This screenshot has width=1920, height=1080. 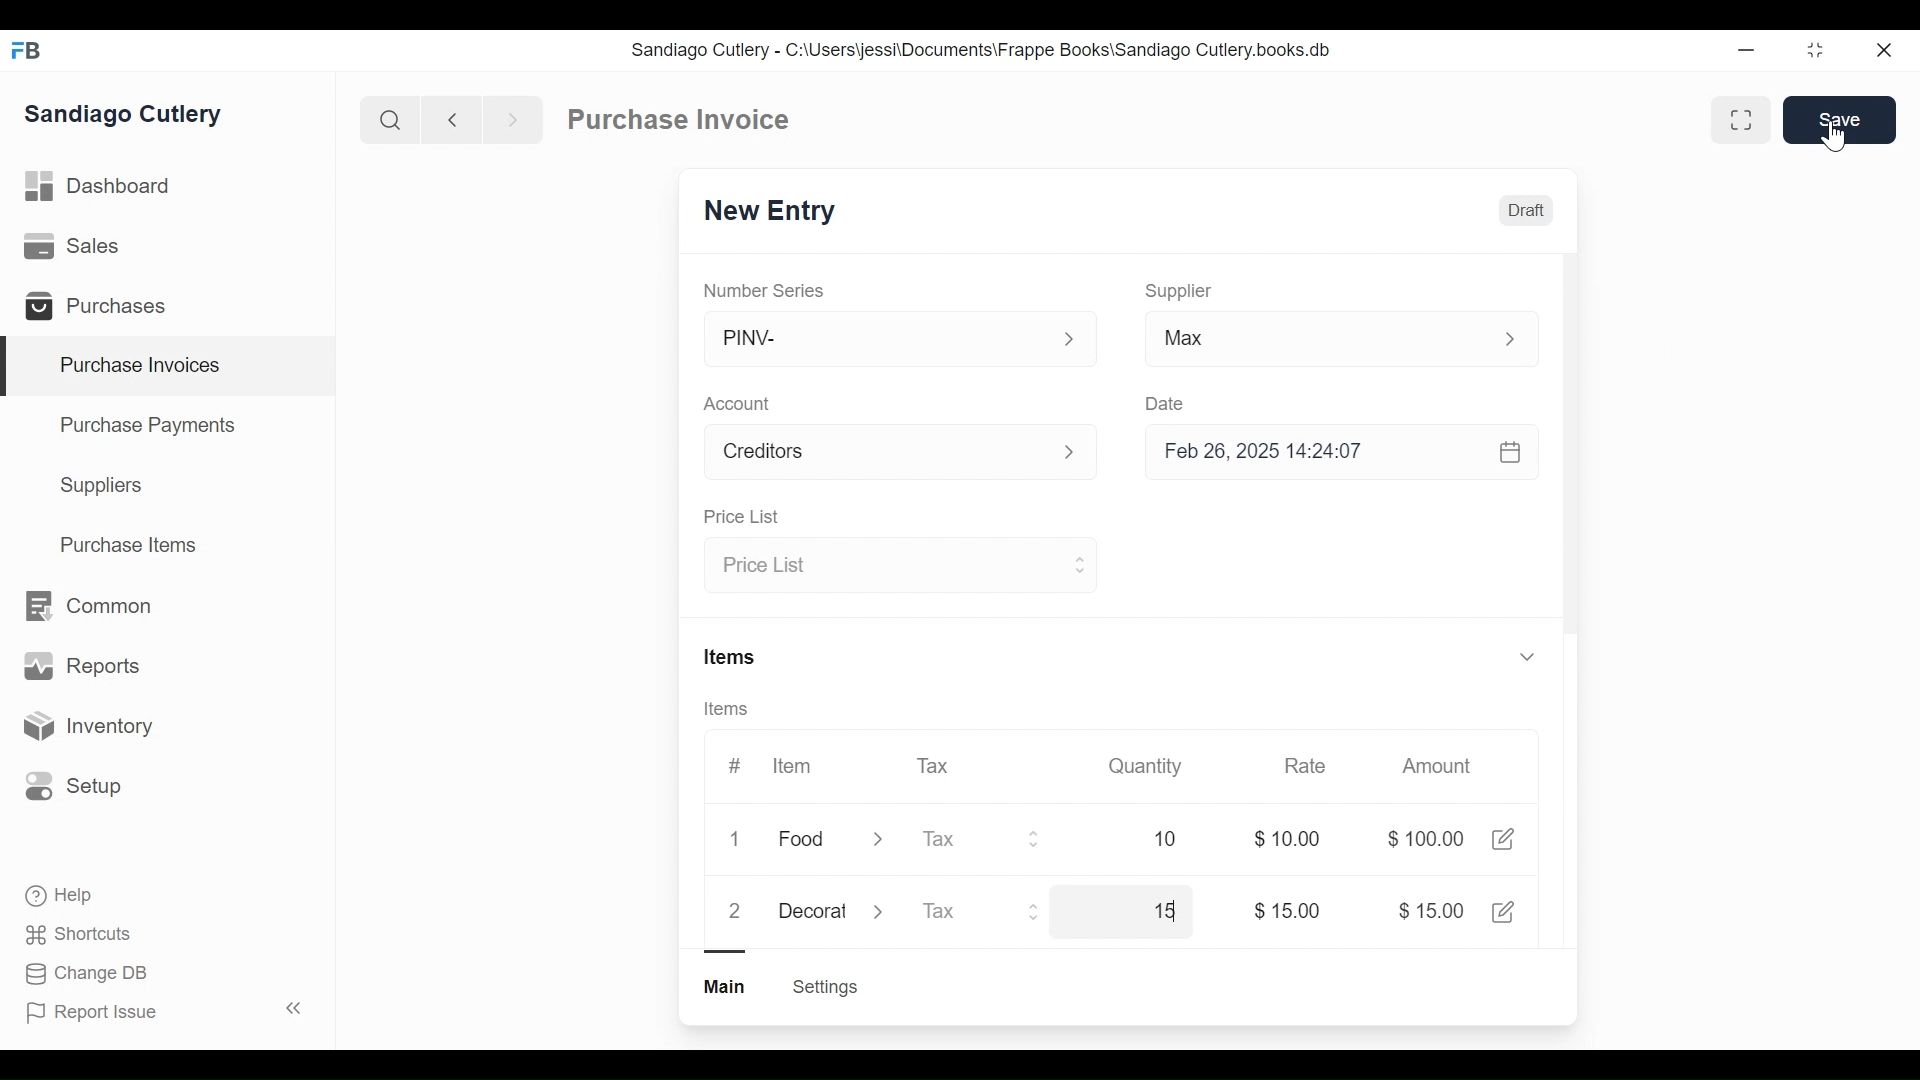 I want to click on Naviagate back, so click(x=453, y=118).